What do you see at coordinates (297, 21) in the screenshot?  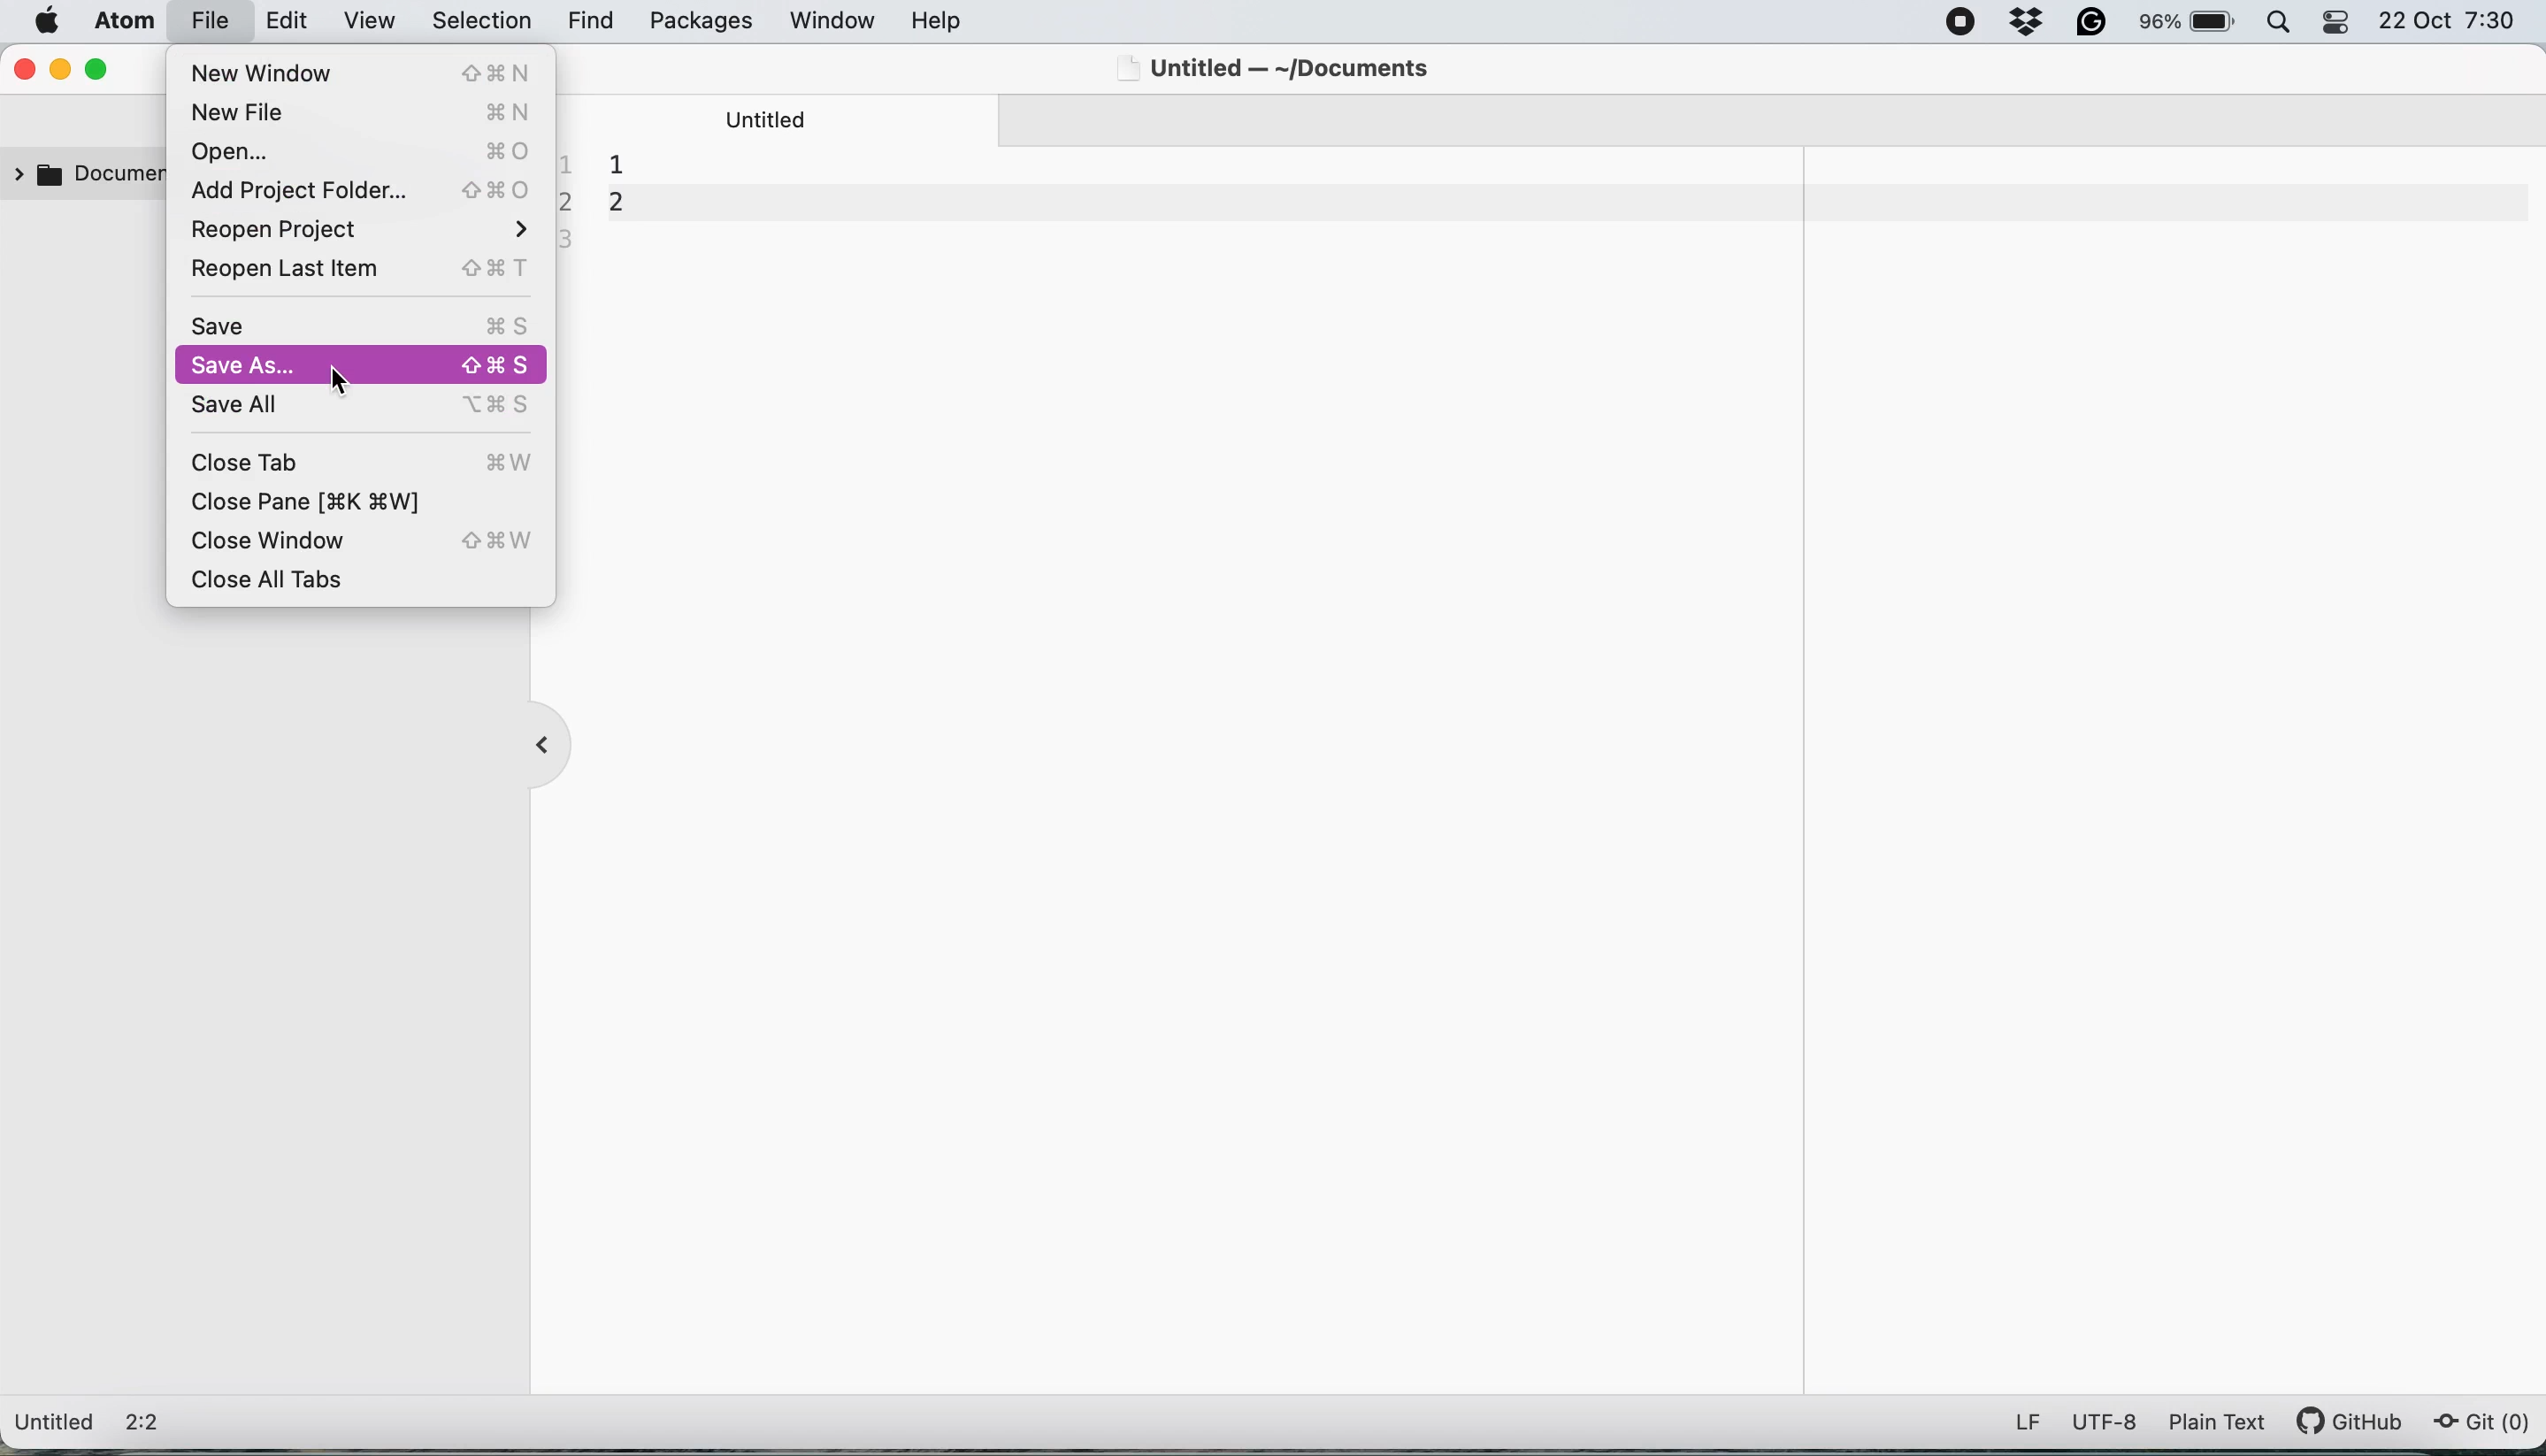 I see `edit` at bounding box center [297, 21].